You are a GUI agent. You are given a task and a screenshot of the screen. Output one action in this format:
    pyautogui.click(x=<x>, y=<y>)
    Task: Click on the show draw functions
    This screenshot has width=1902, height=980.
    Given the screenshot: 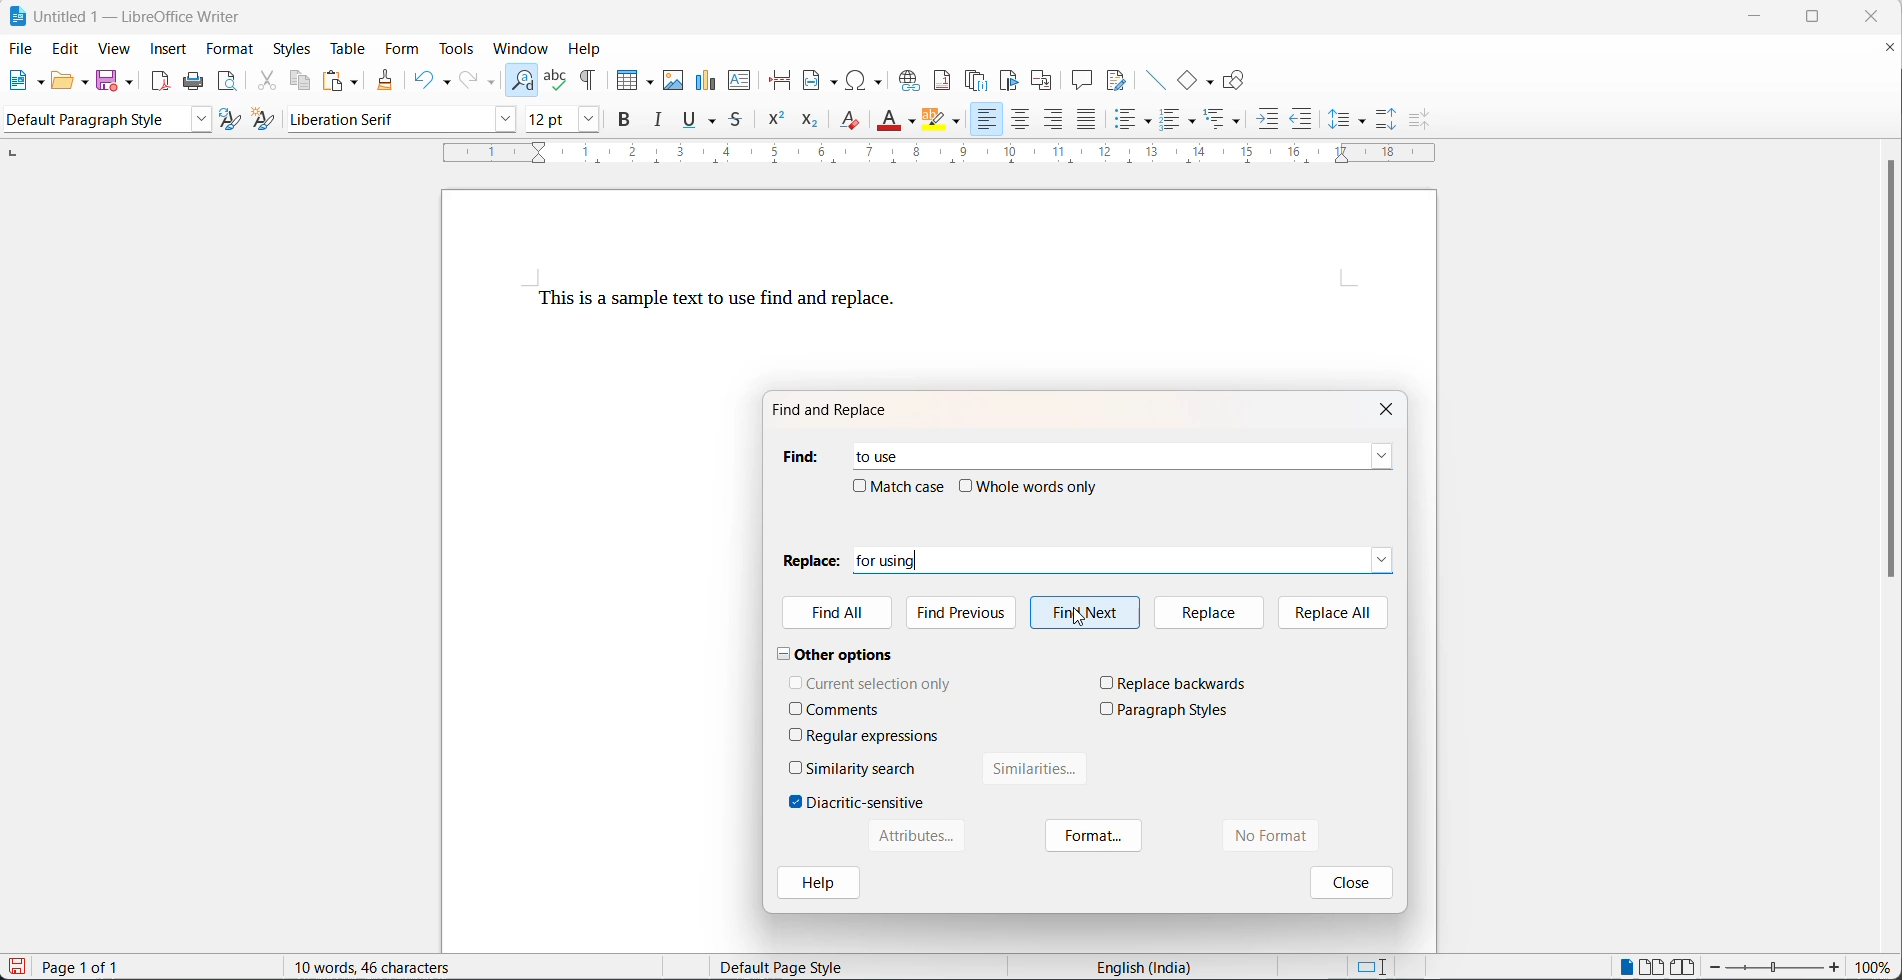 What is the action you would take?
    pyautogui.click(x=1236, y=80)
    